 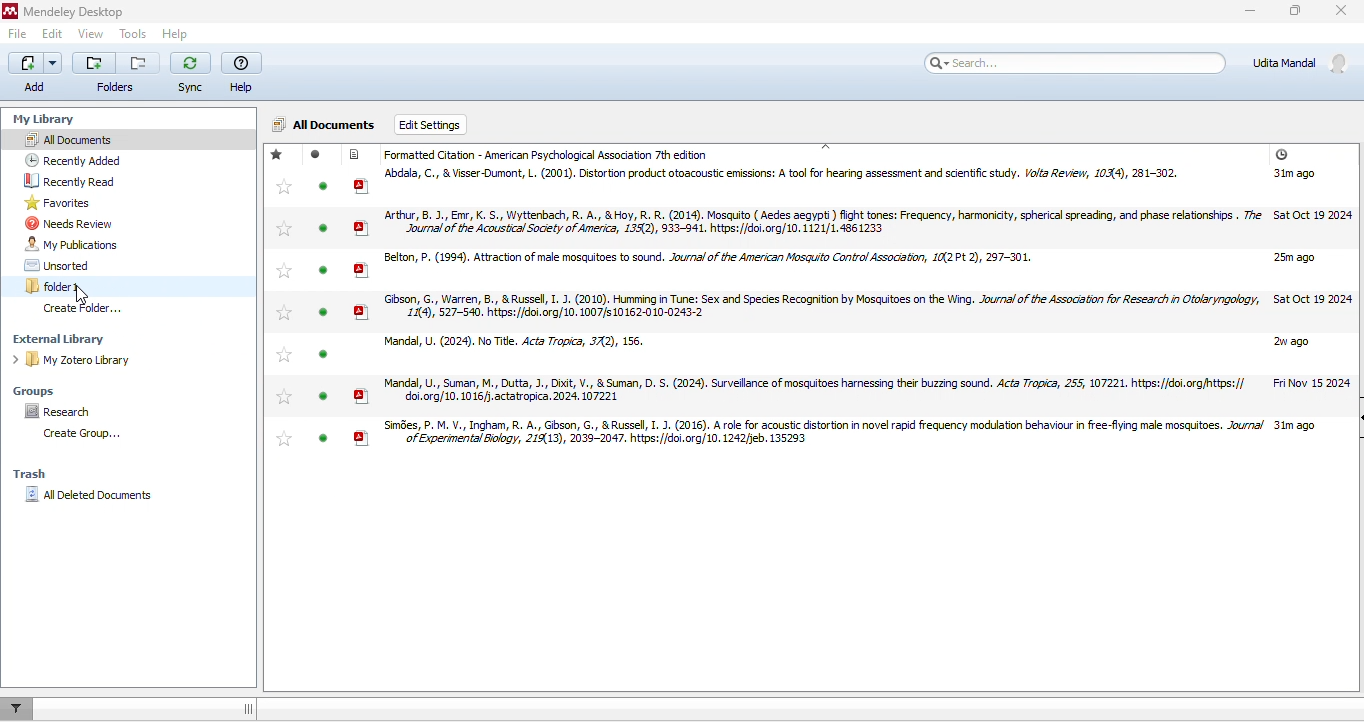 I want to click on unsorted, so click(x=78, y=264).